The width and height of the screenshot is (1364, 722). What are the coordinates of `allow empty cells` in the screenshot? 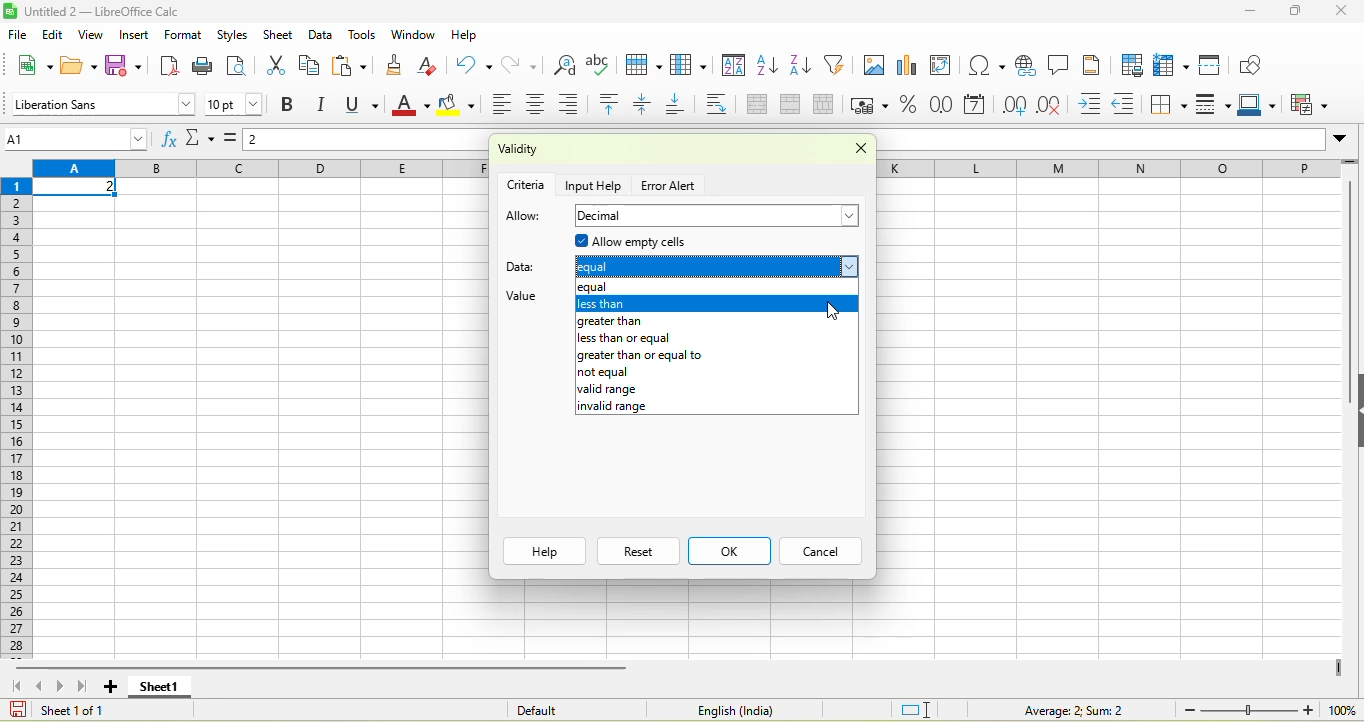 It's located at (690, 242).